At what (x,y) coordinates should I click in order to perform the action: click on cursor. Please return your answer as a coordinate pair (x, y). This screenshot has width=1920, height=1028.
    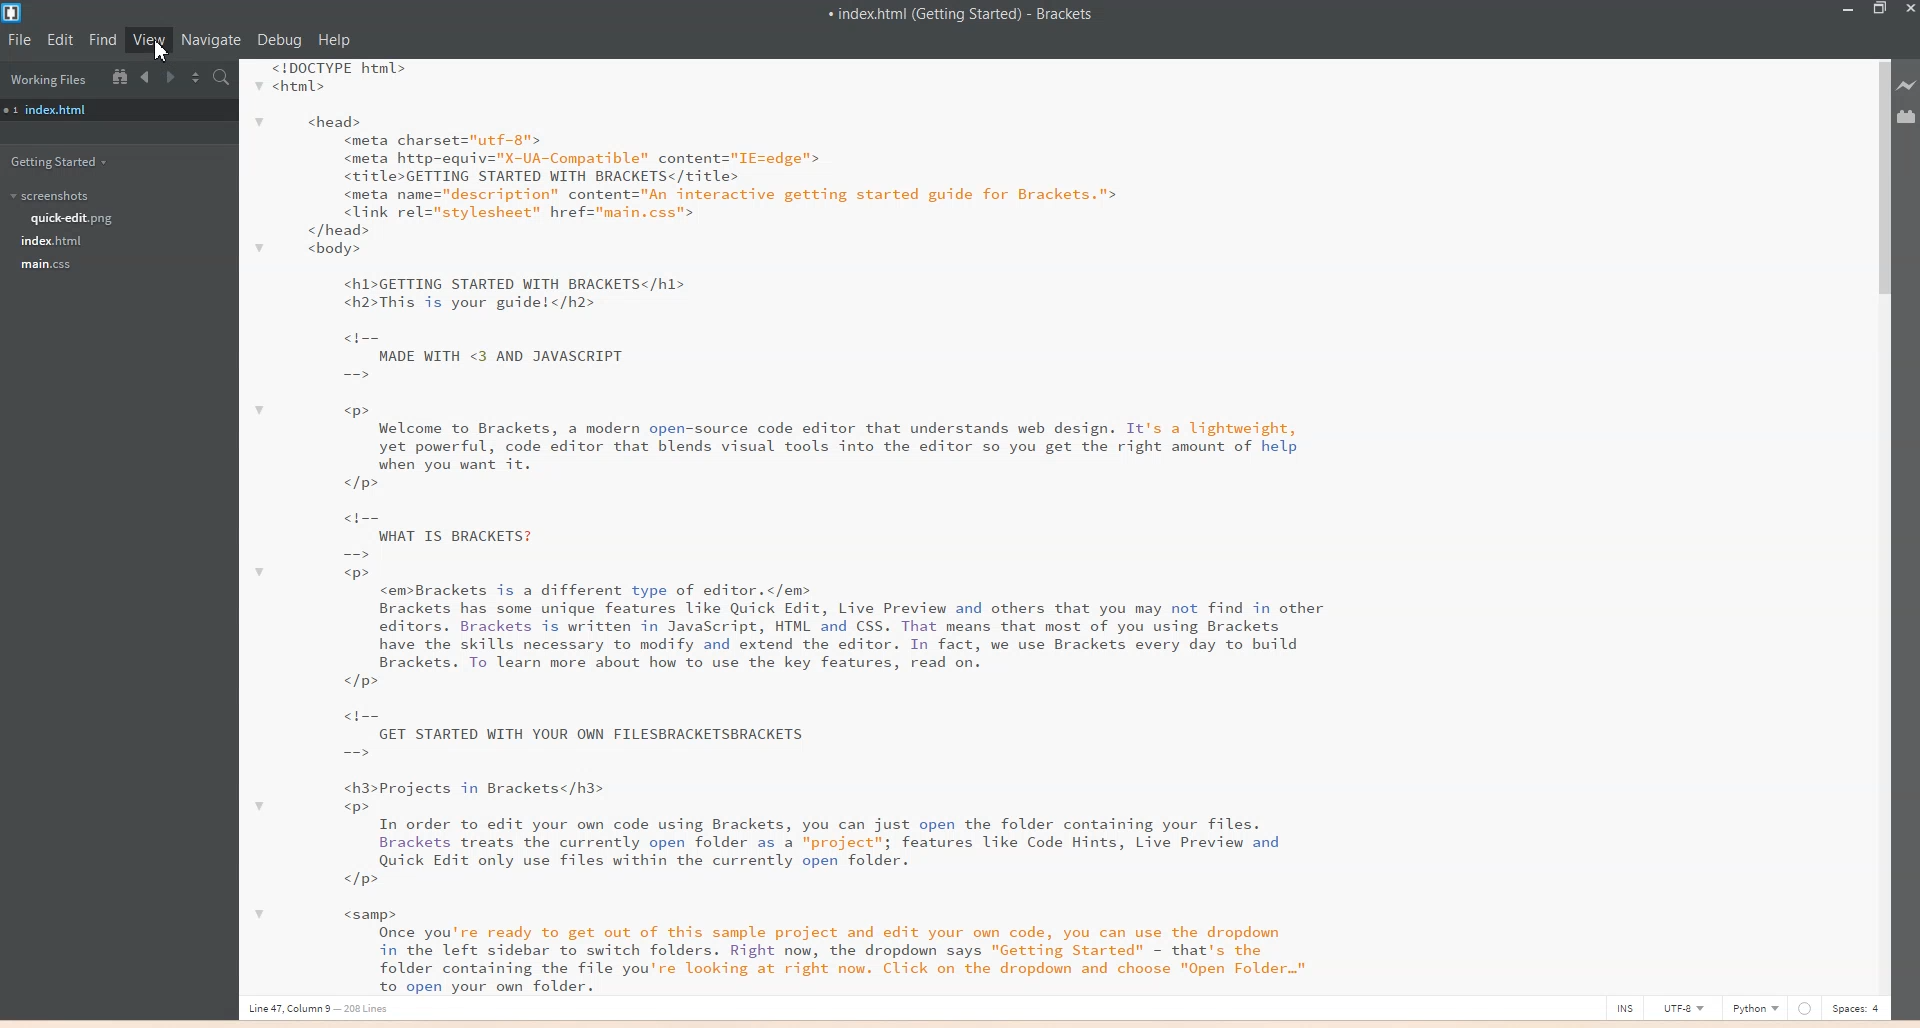
    Looking at the image, I should click on (158, 51).